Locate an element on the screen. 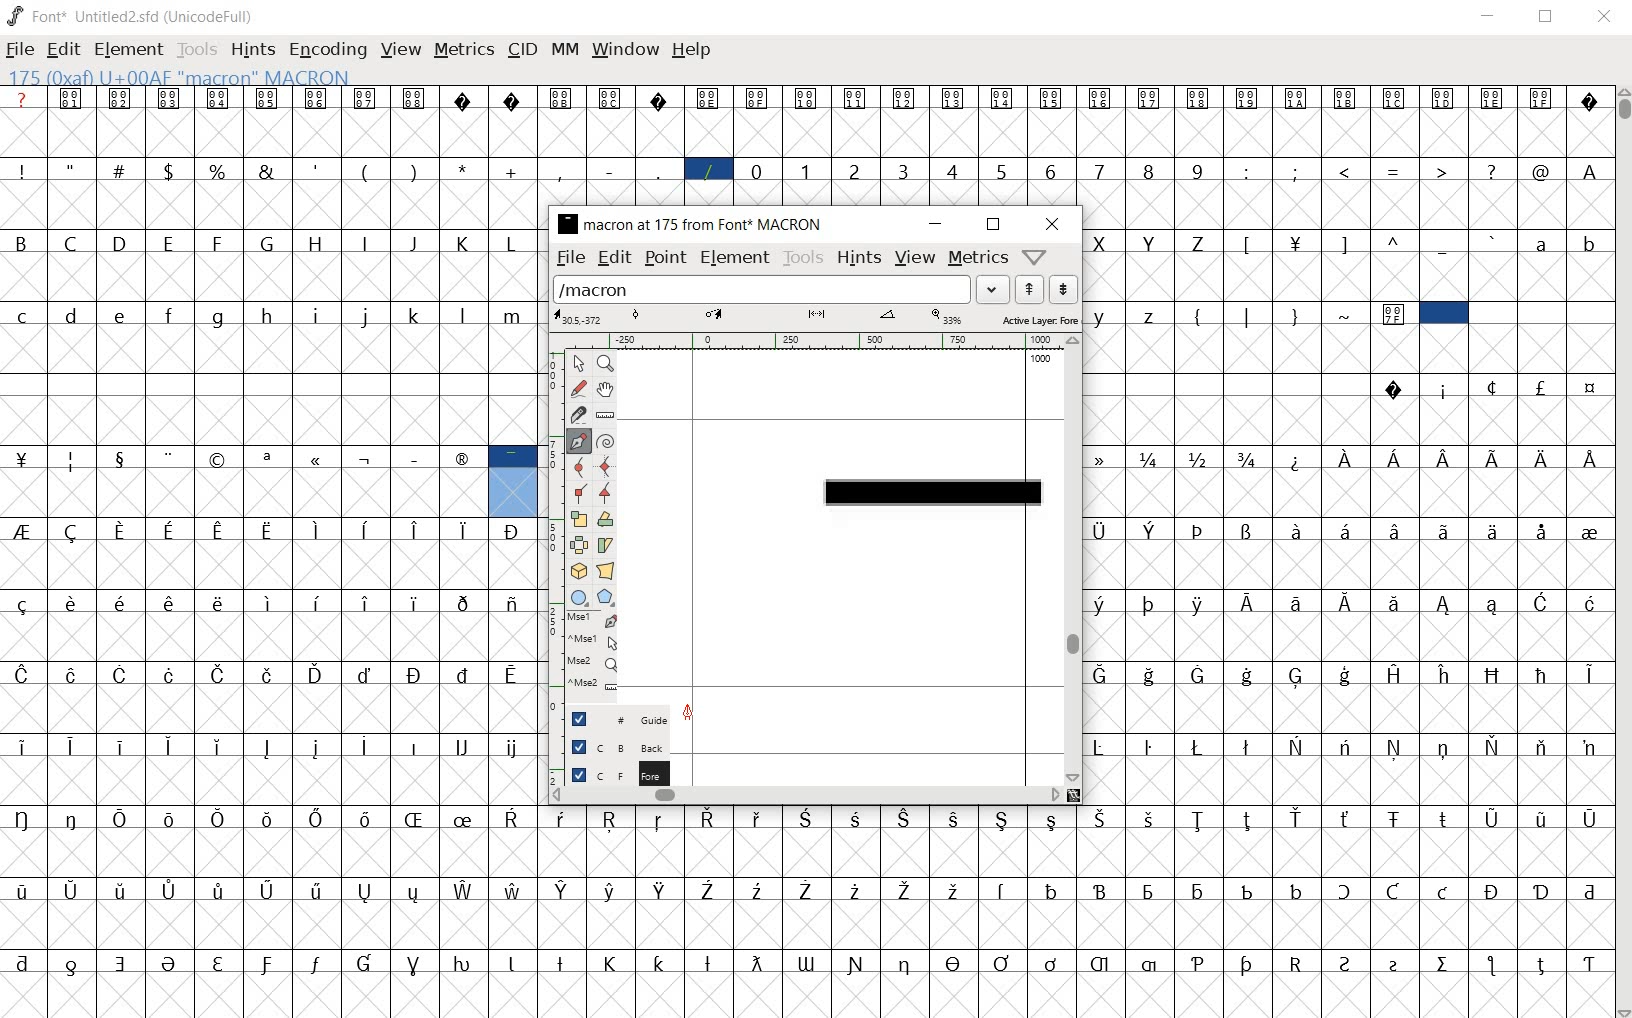 The height and width of the screenshot is (1018, 1632). Symbol is located at coordinates (611, 97).